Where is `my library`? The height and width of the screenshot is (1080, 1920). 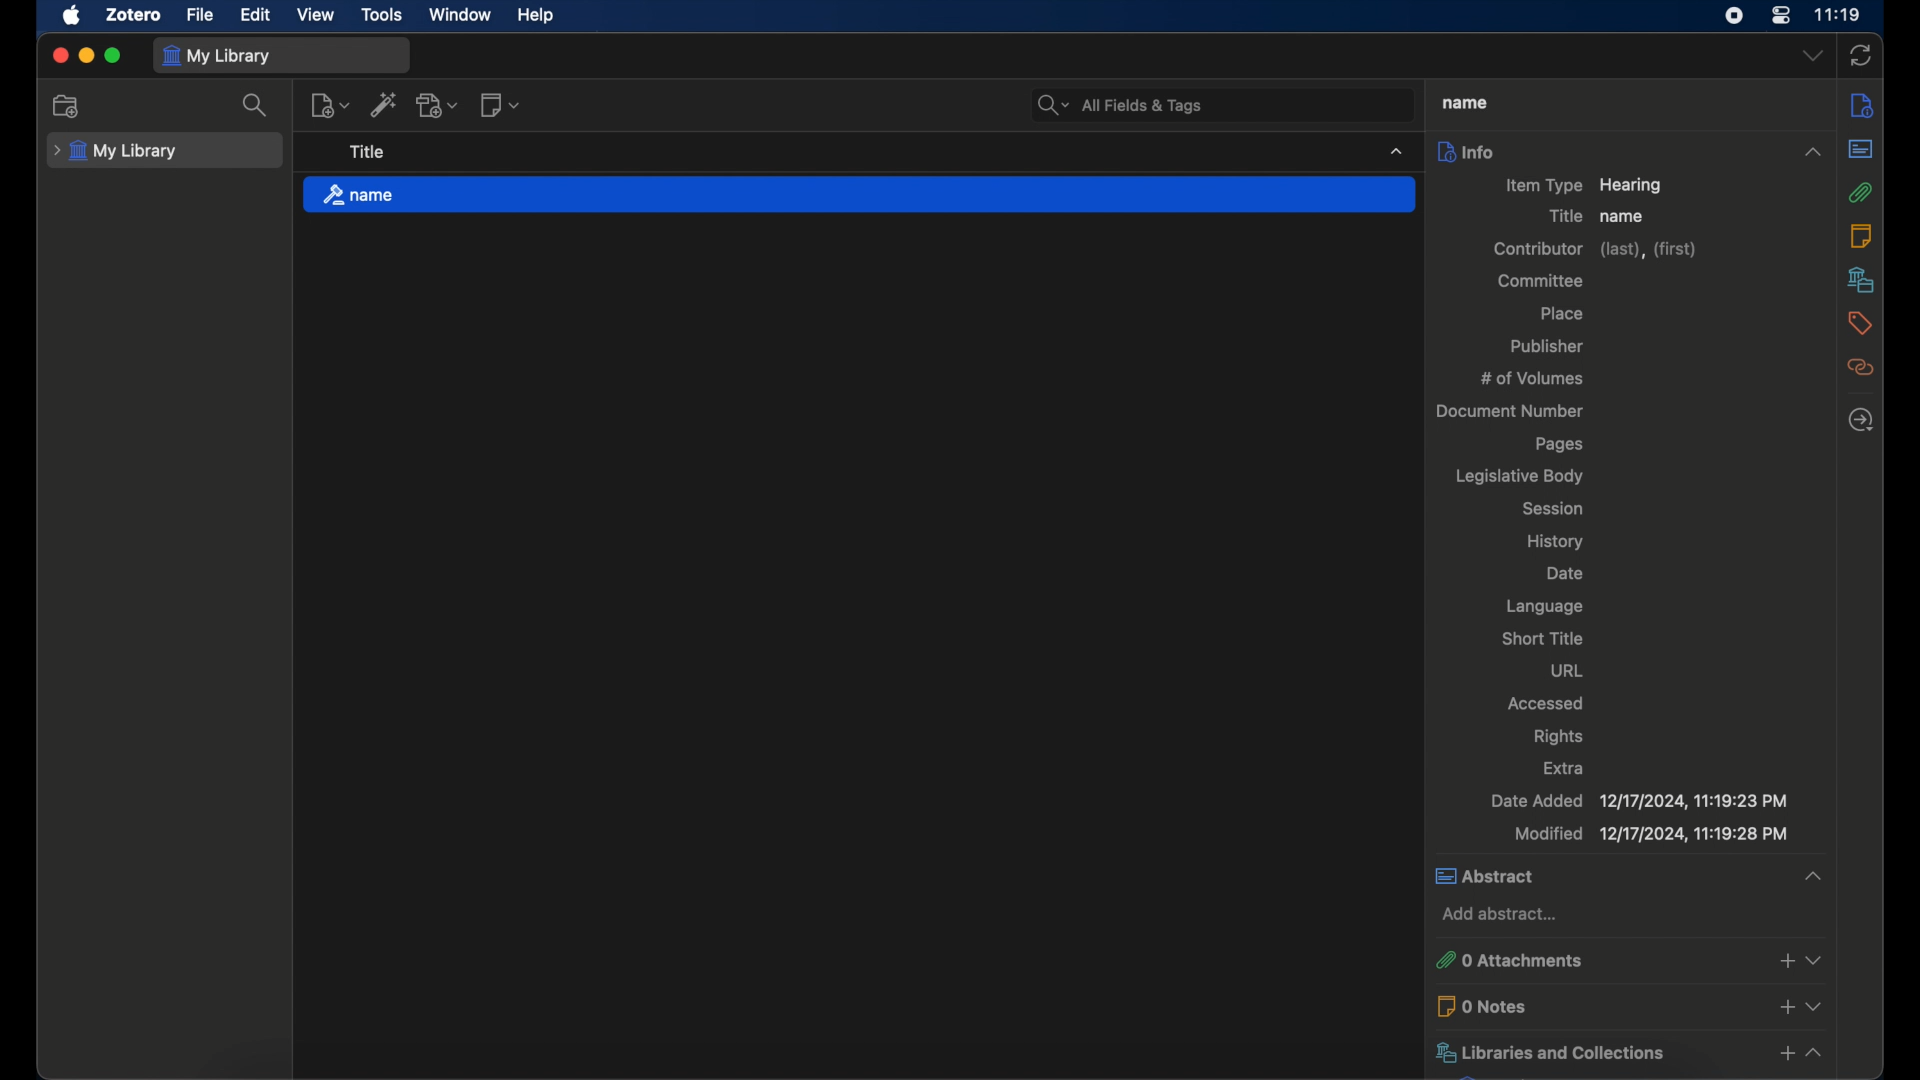
my library is located at coordinates (115, 151).